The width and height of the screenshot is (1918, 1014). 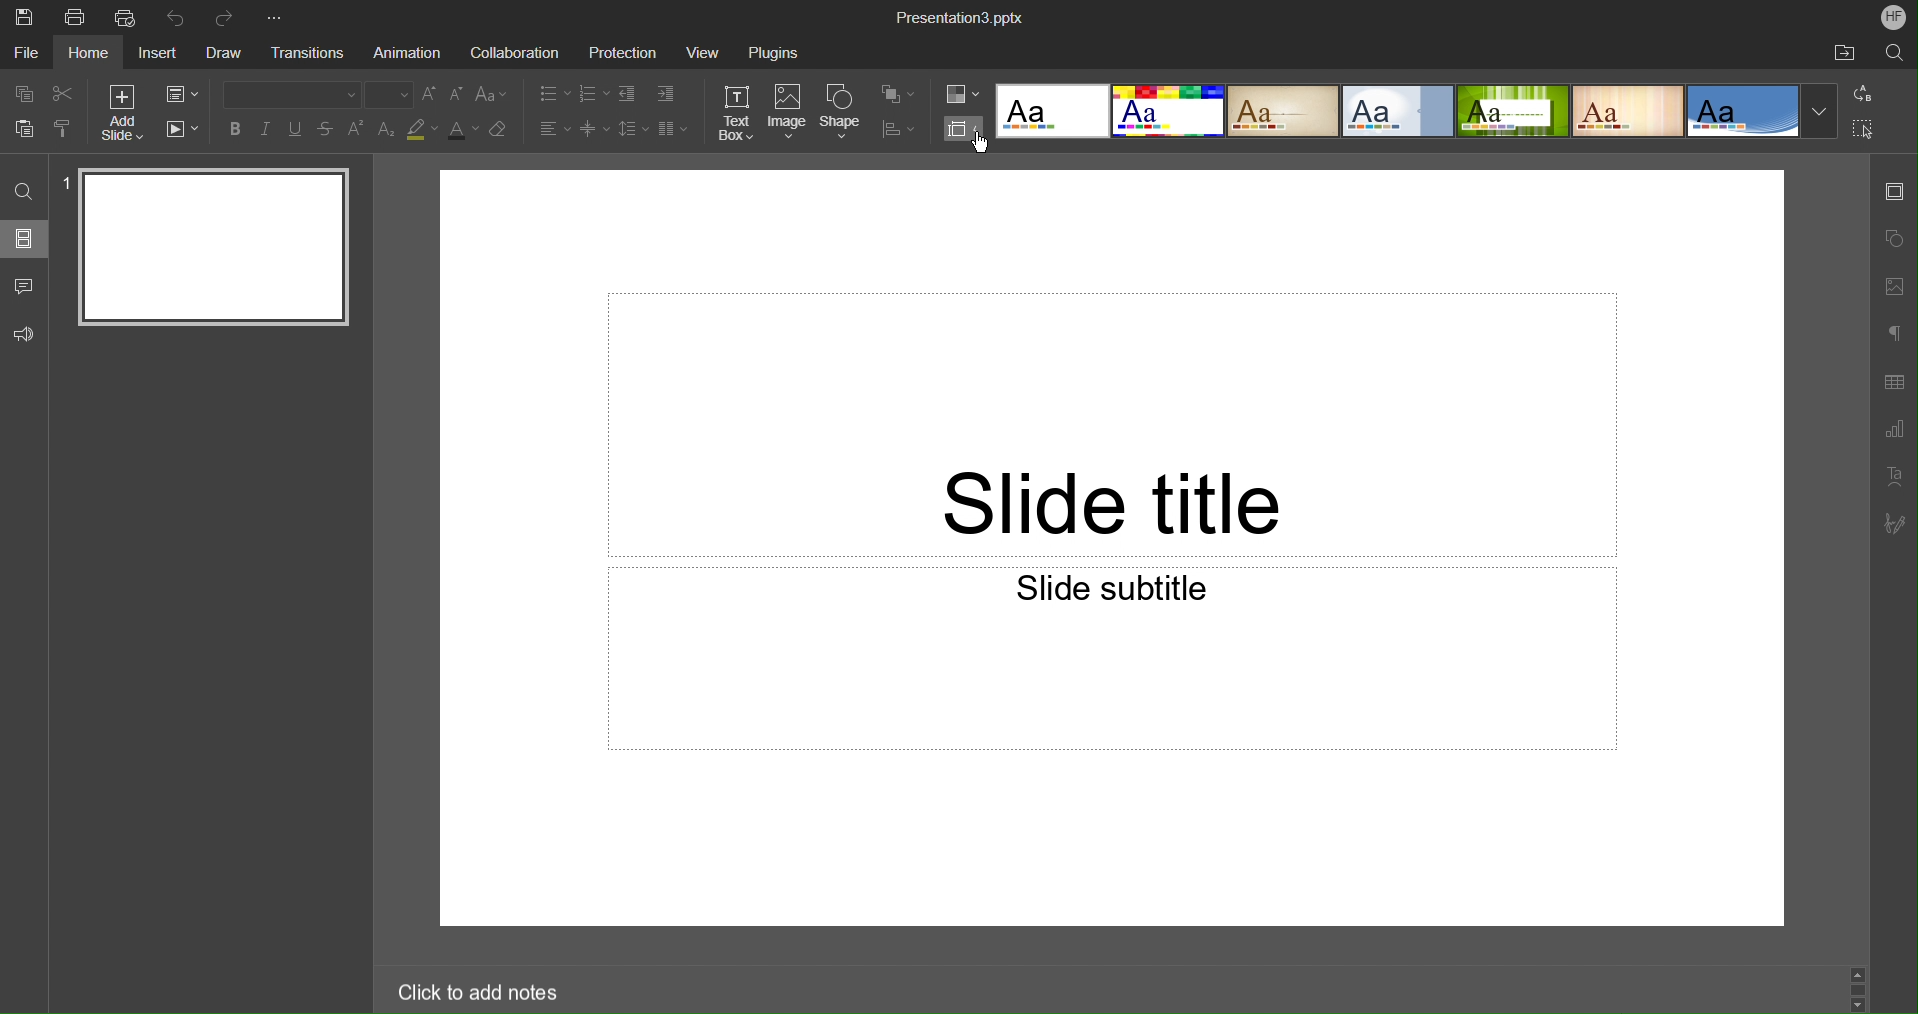 I want to click on Italics, so click(x=268, y=131).